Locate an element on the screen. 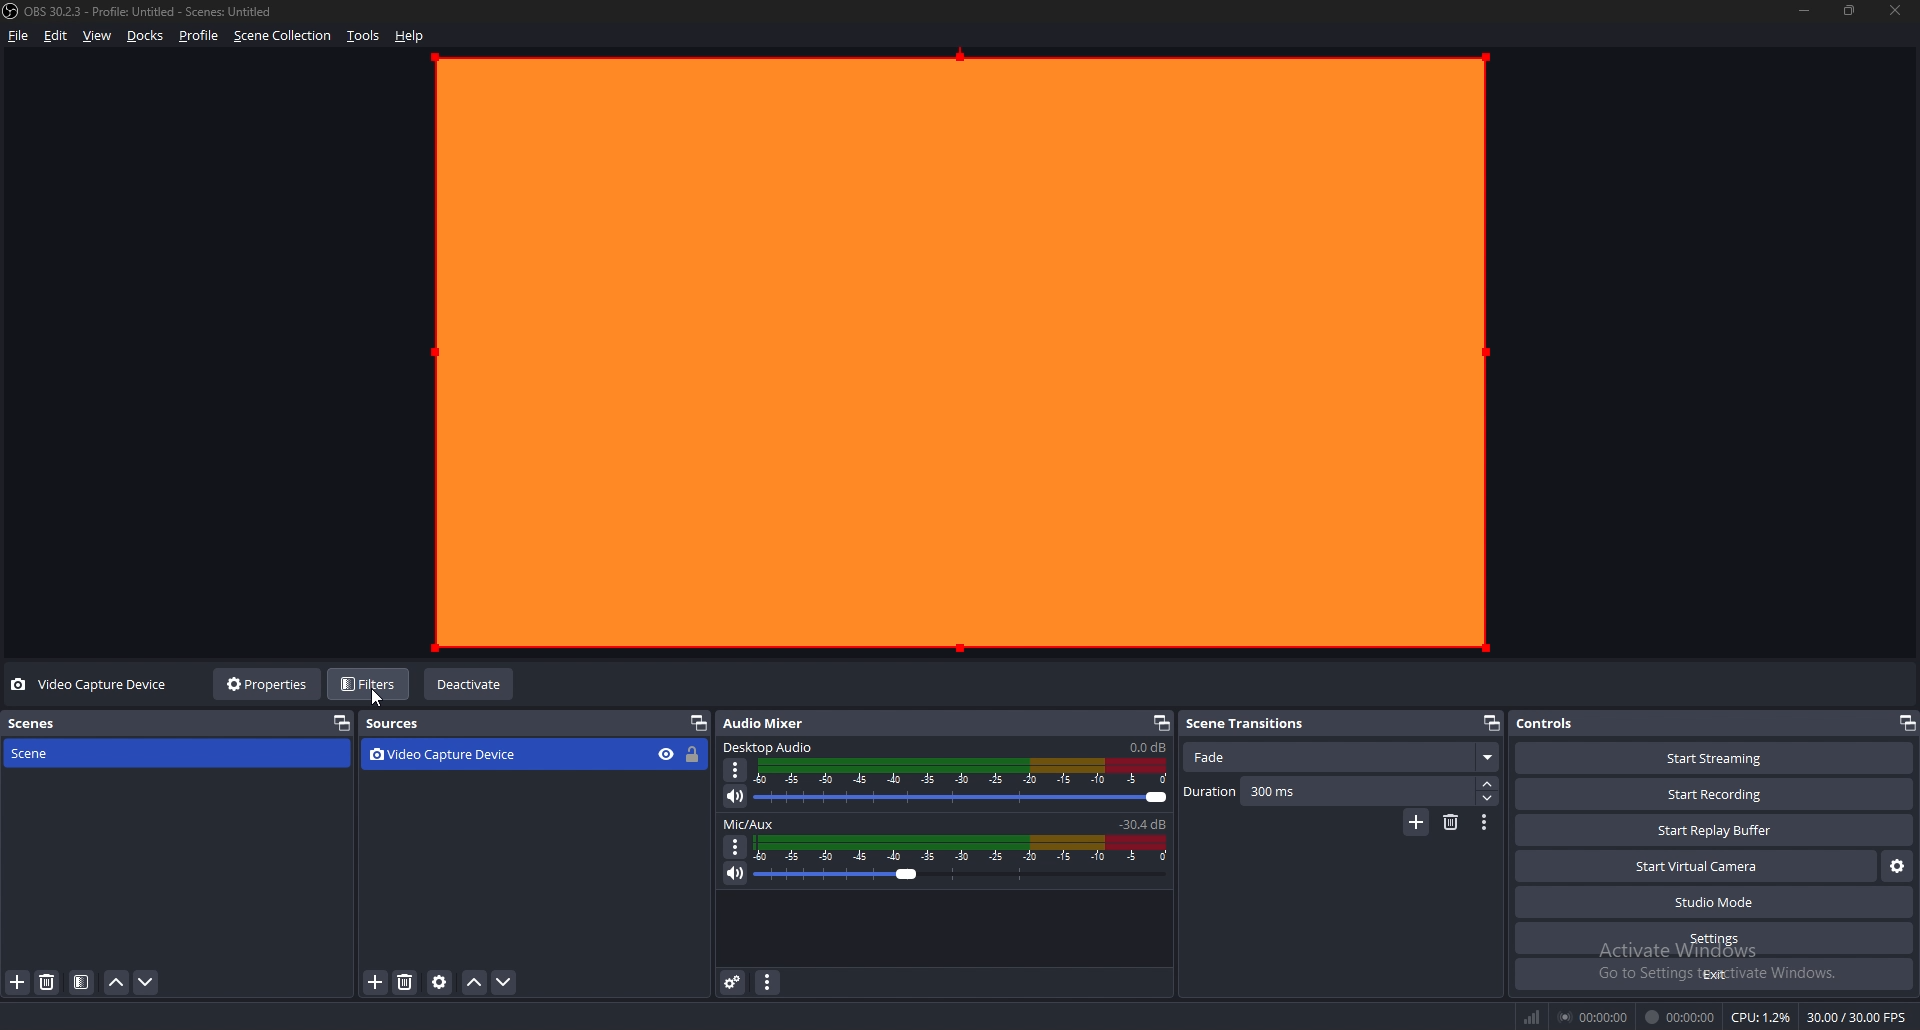 Image resolution: width=1920 pixels, height=1030 pixels. controls is located at coordinates (1558, 723).